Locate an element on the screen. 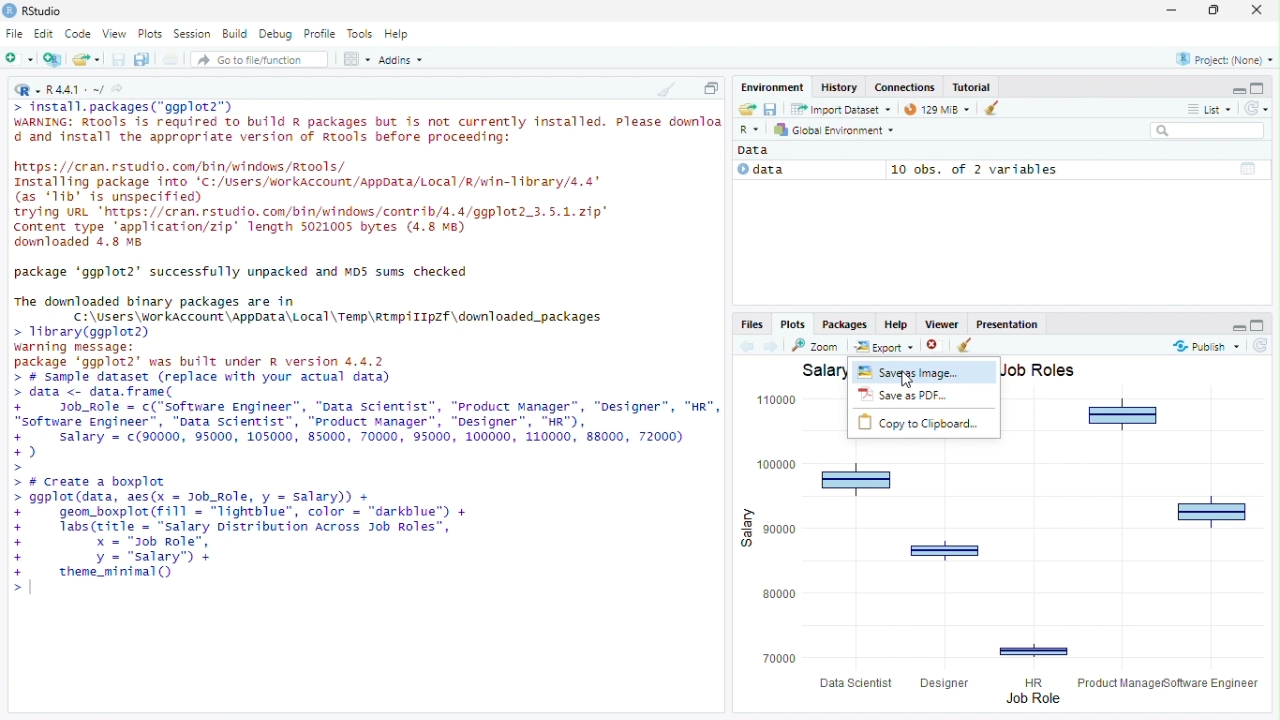  Clear all plots is located at coordinates (969, 345).